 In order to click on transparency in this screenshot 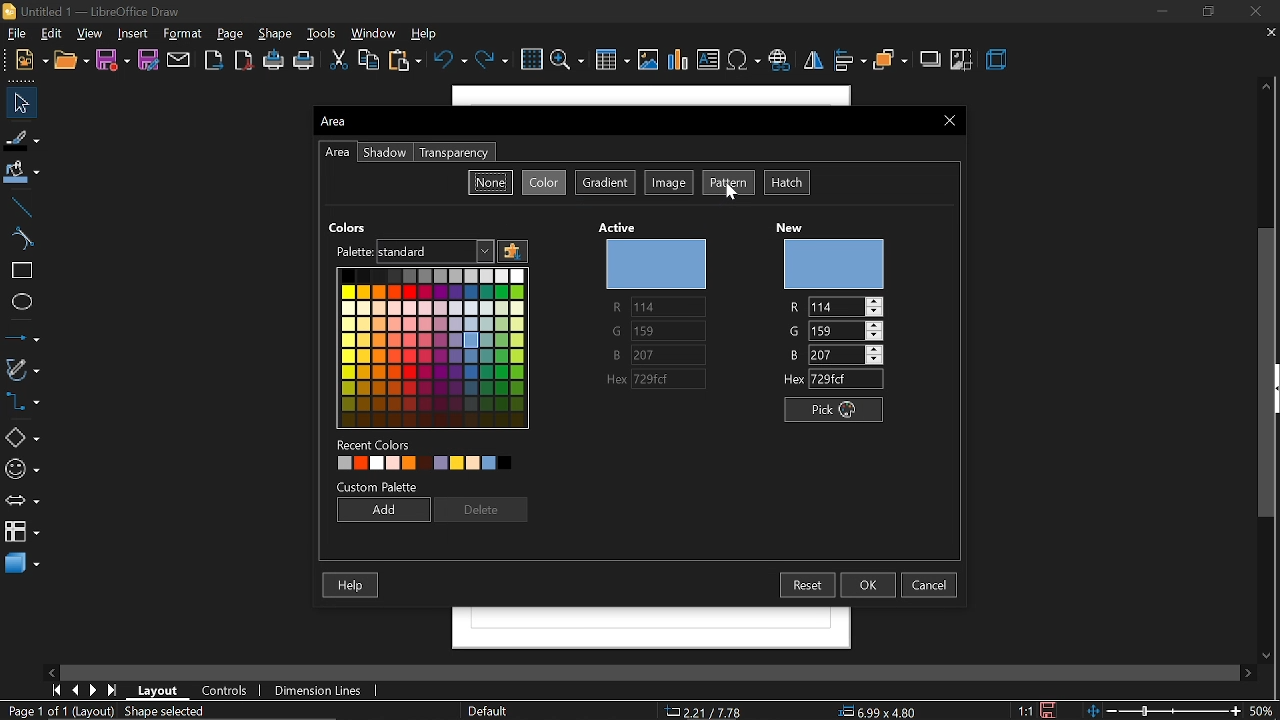, I will do `click(458, 153)`.